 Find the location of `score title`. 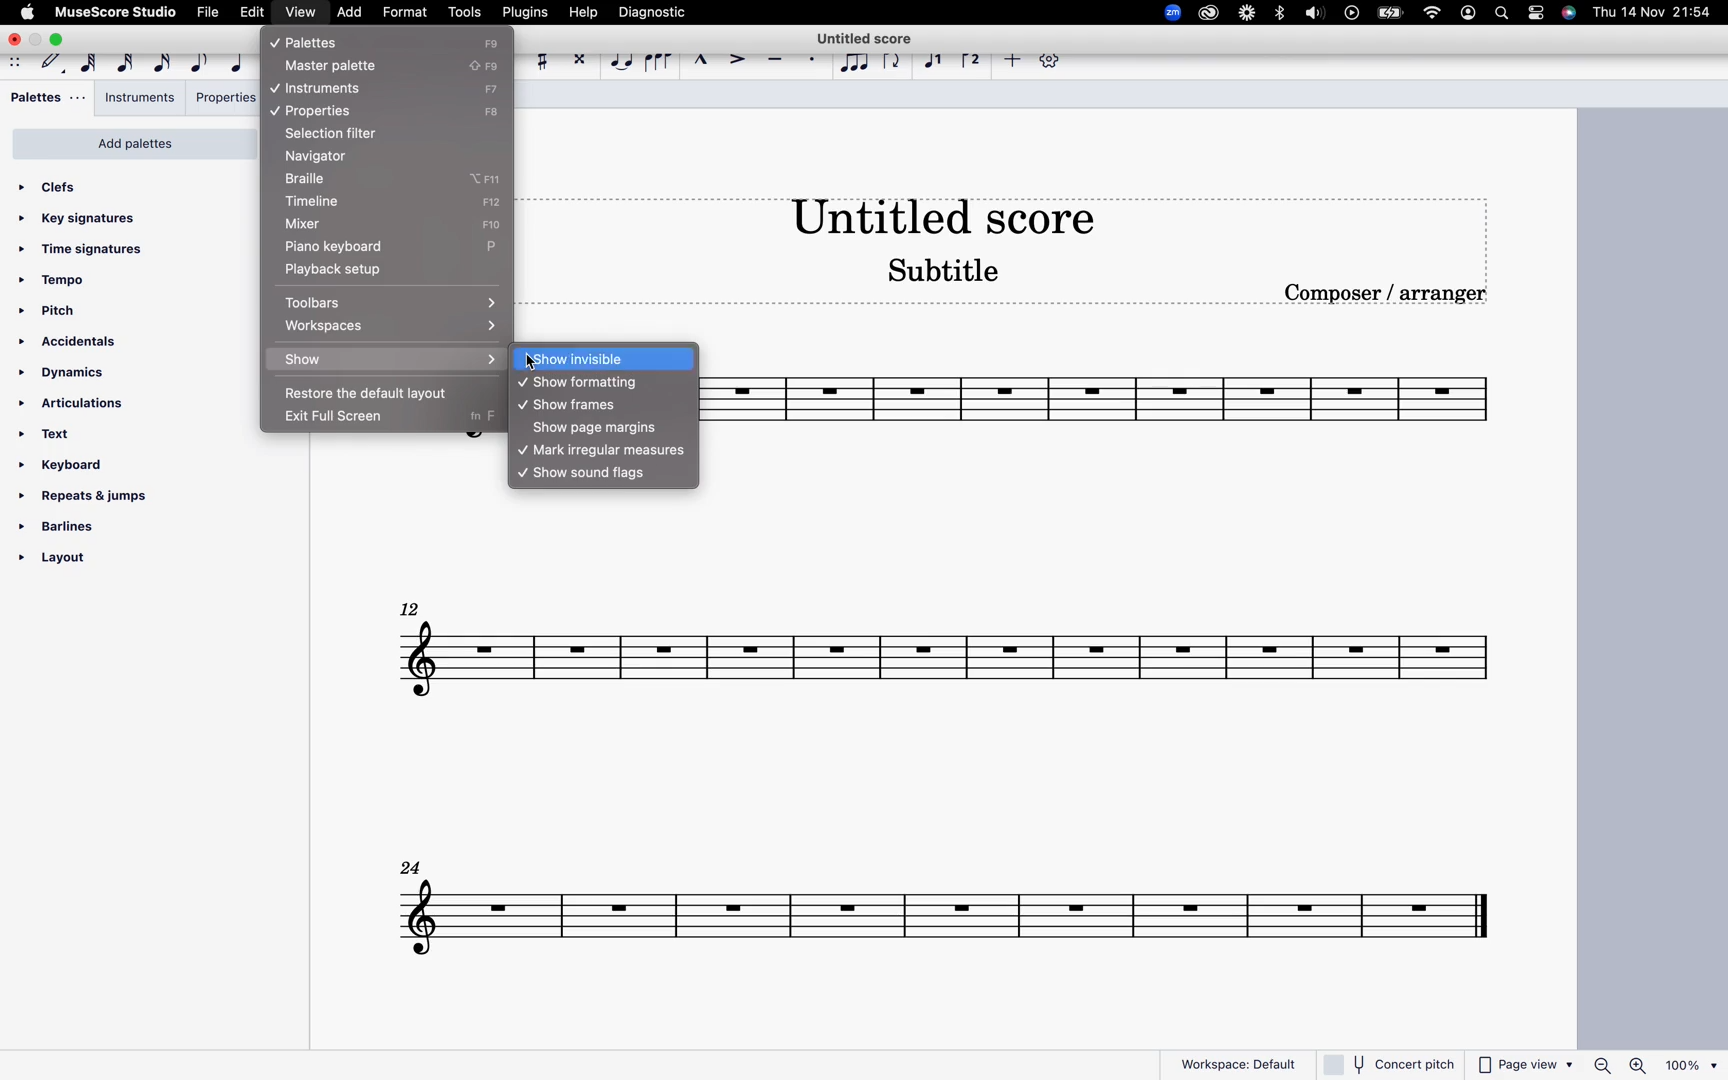

score title is located at coordinates (864, 36).